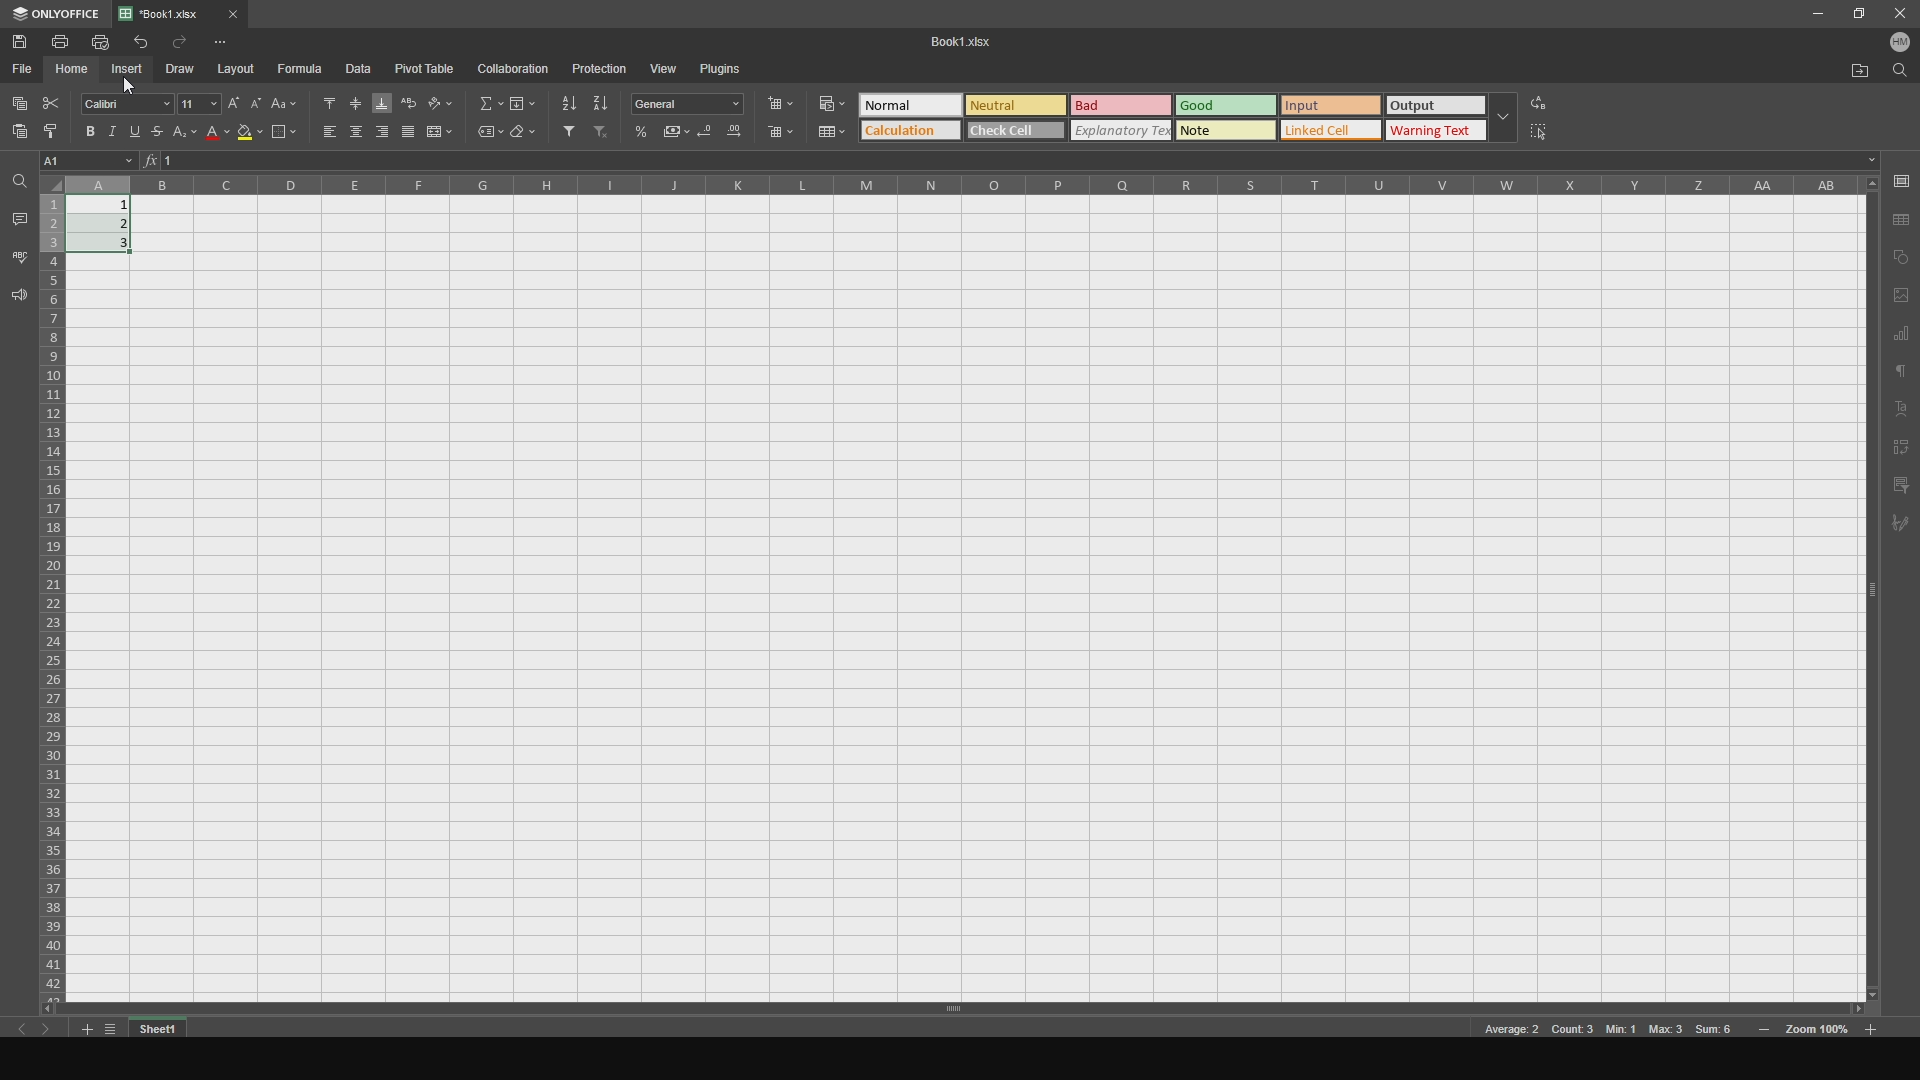  What do you see at coordinates (1014, 162) in the screenshot?
I see `cell functions` at bounding box center [1014, 162].